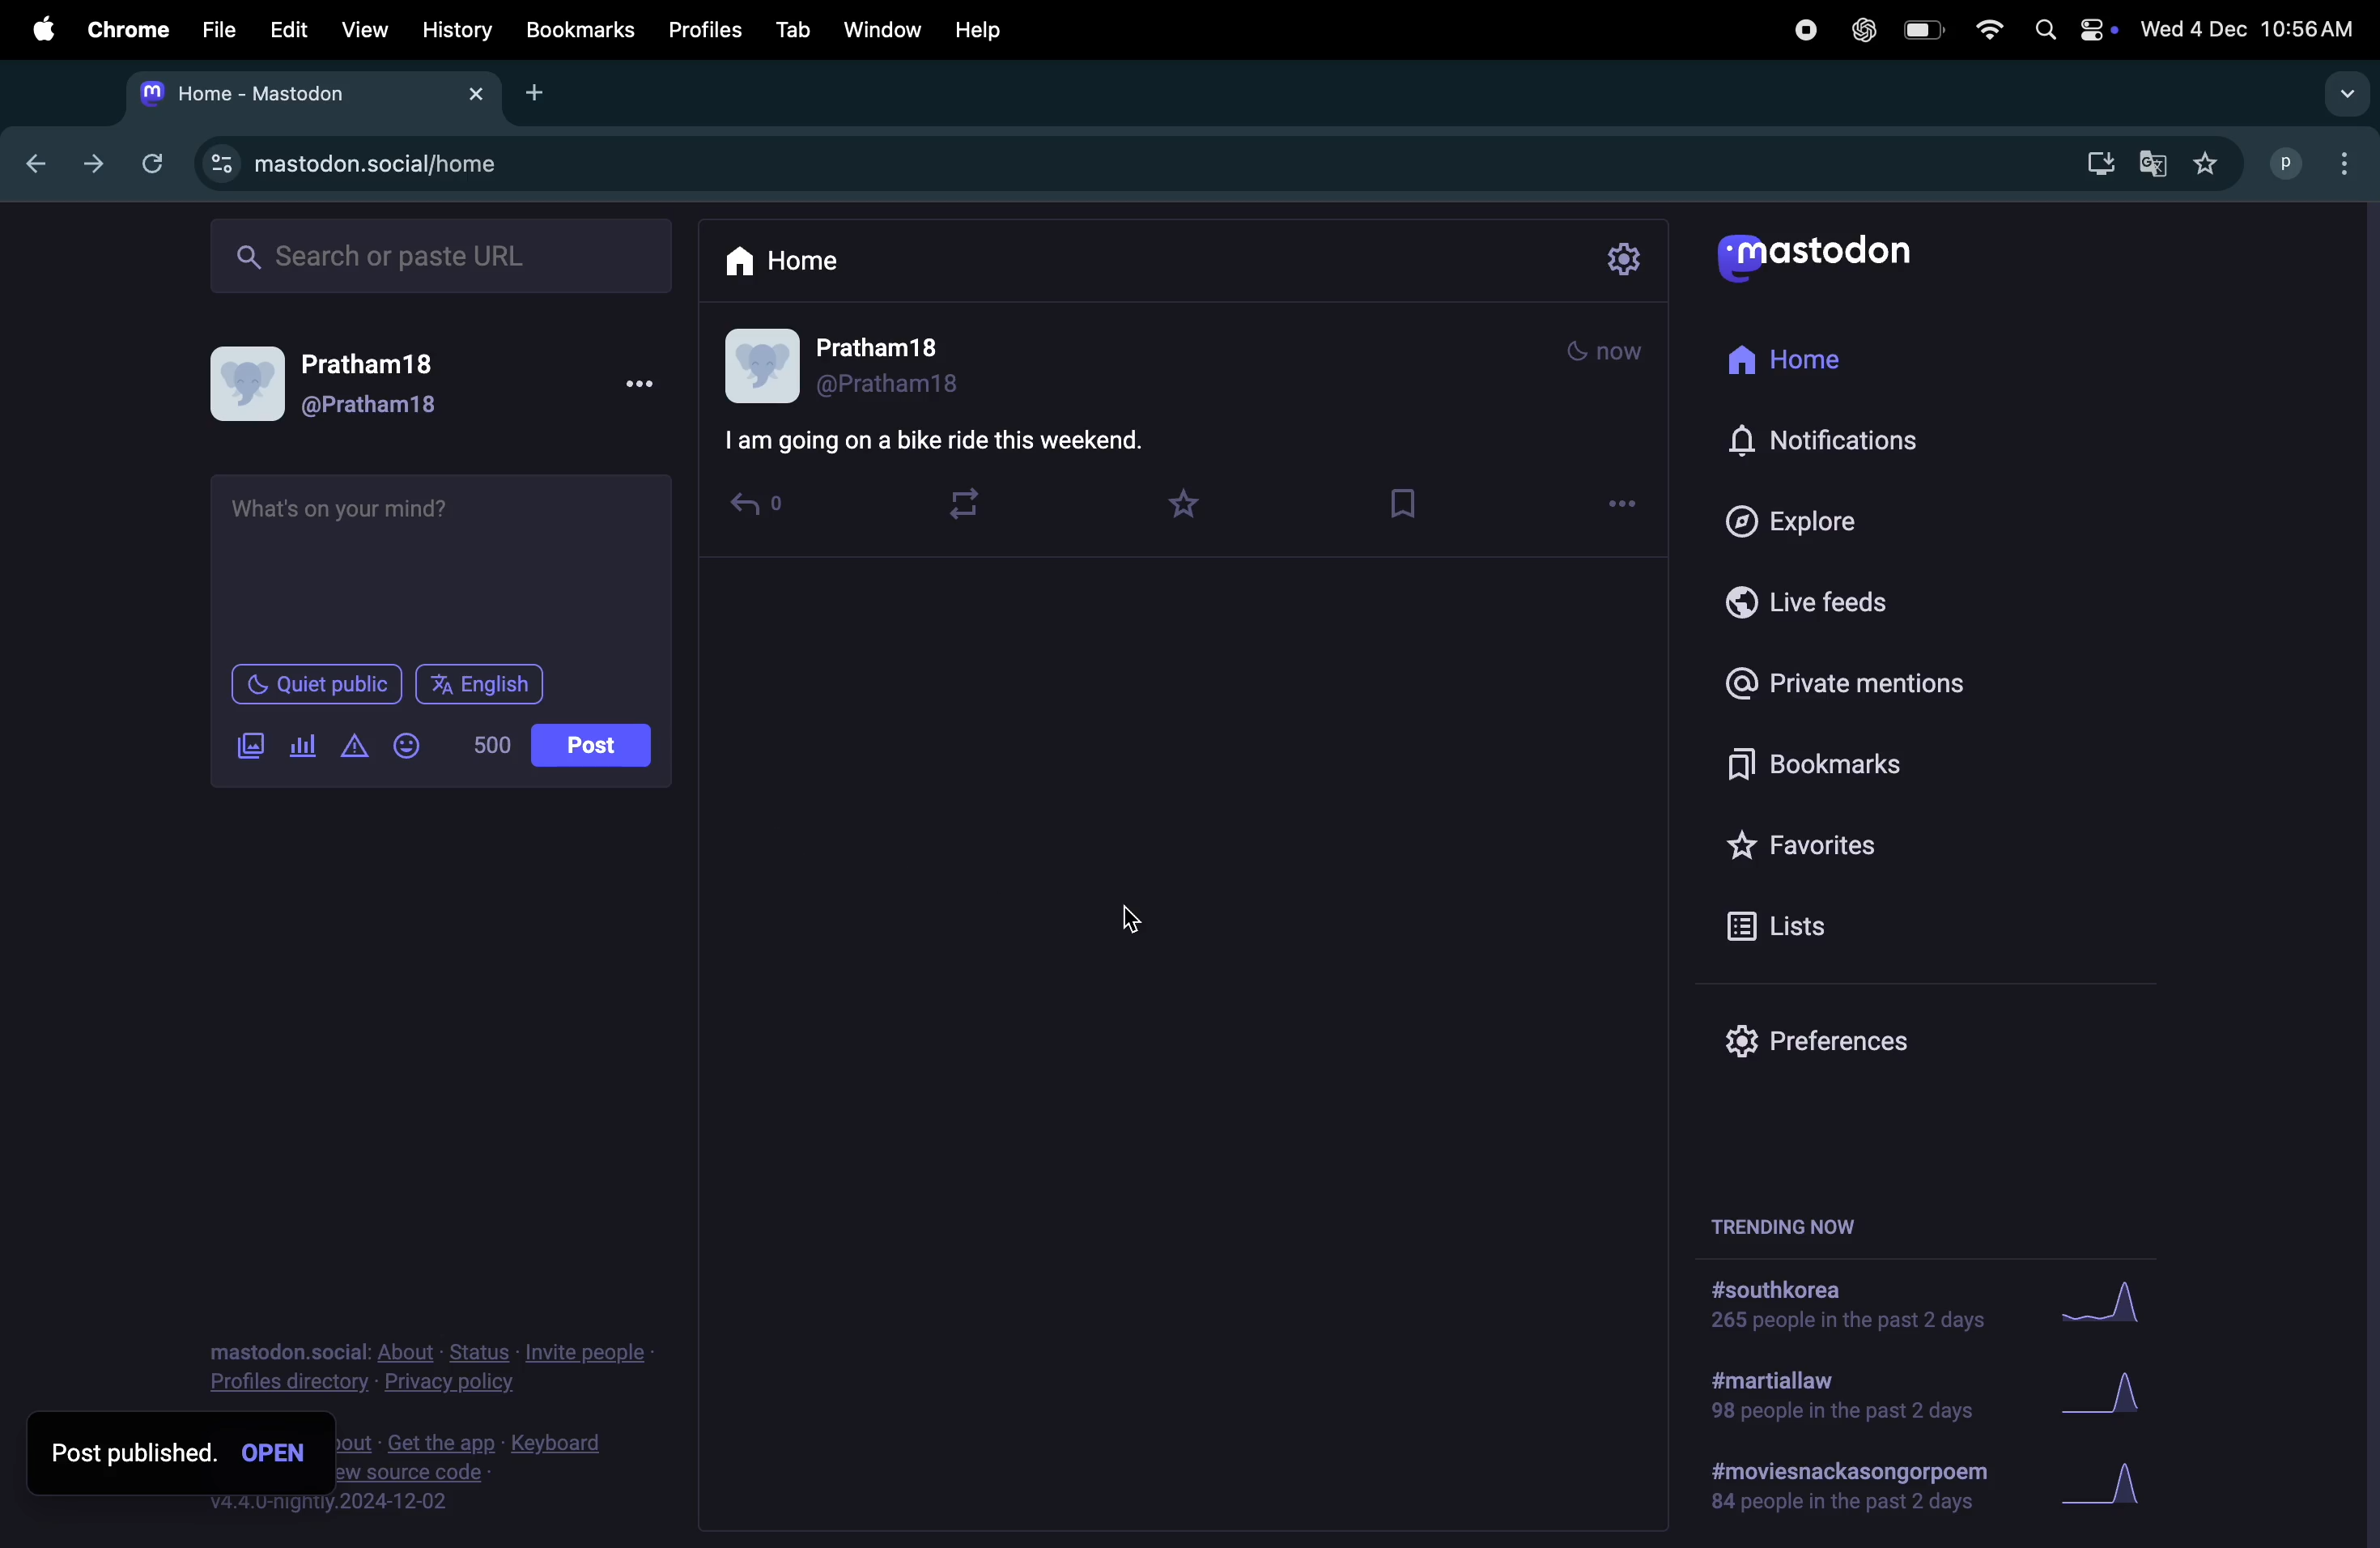 The height and width of the screenshot is (1548, 2380). Describe the element at coordinates (350, 385) in the screenshot. I see `User profile` at that location.